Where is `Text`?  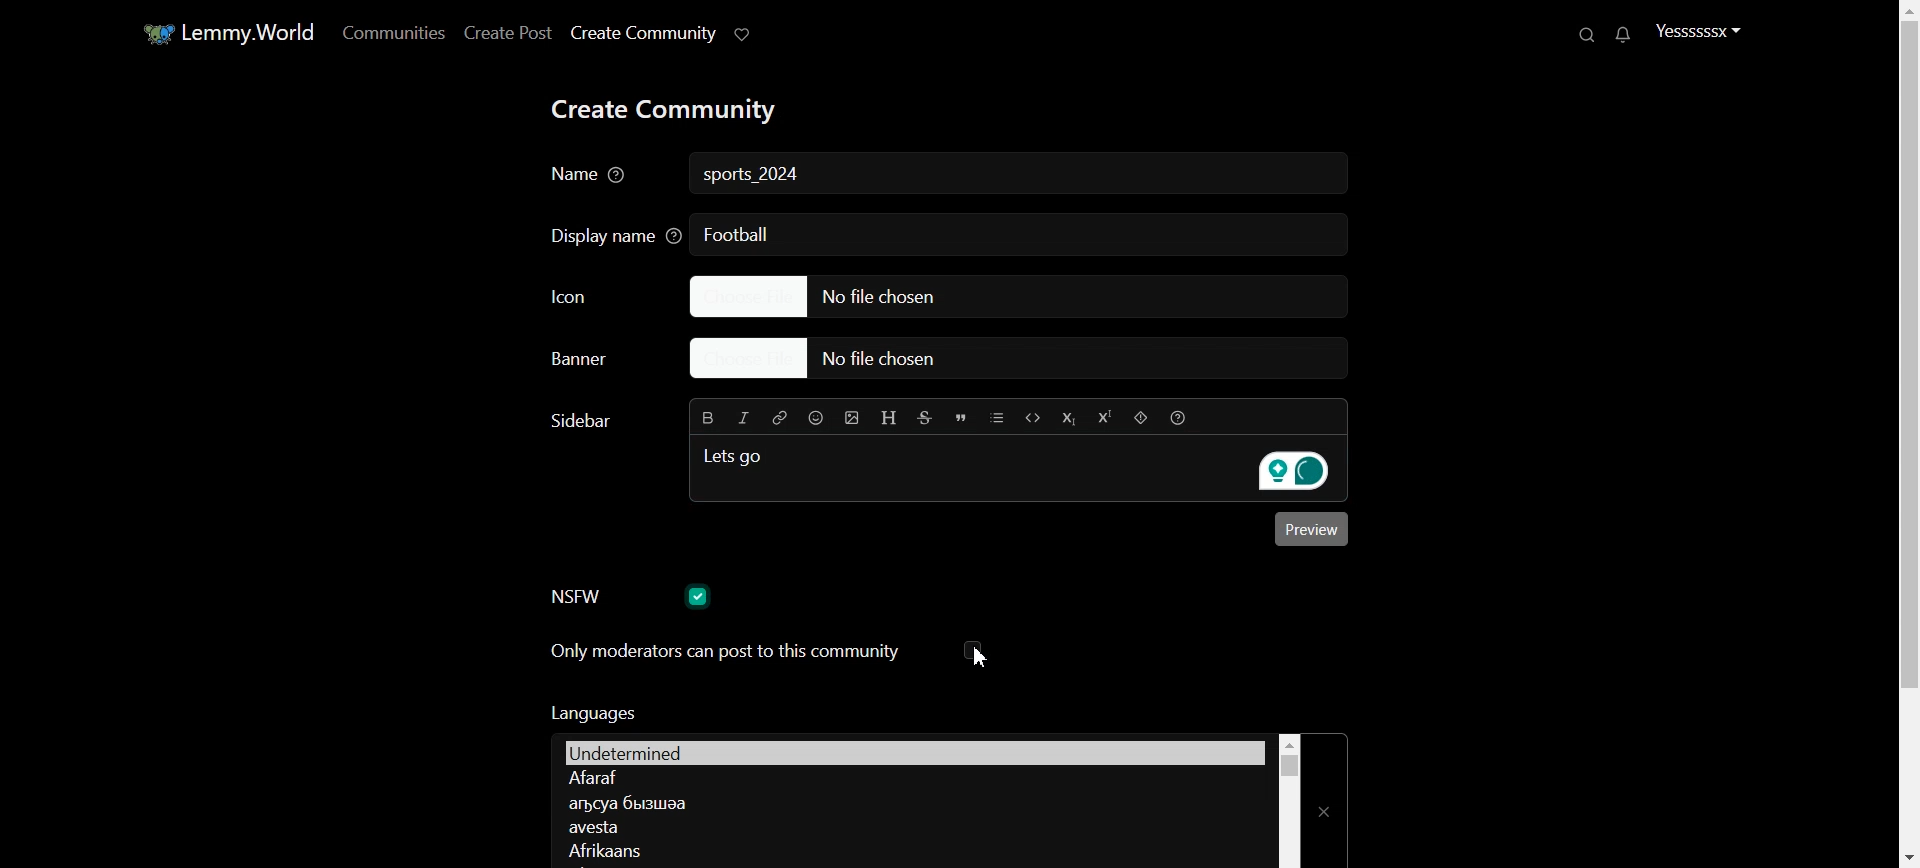
Text is located at coordinates (737, 455).